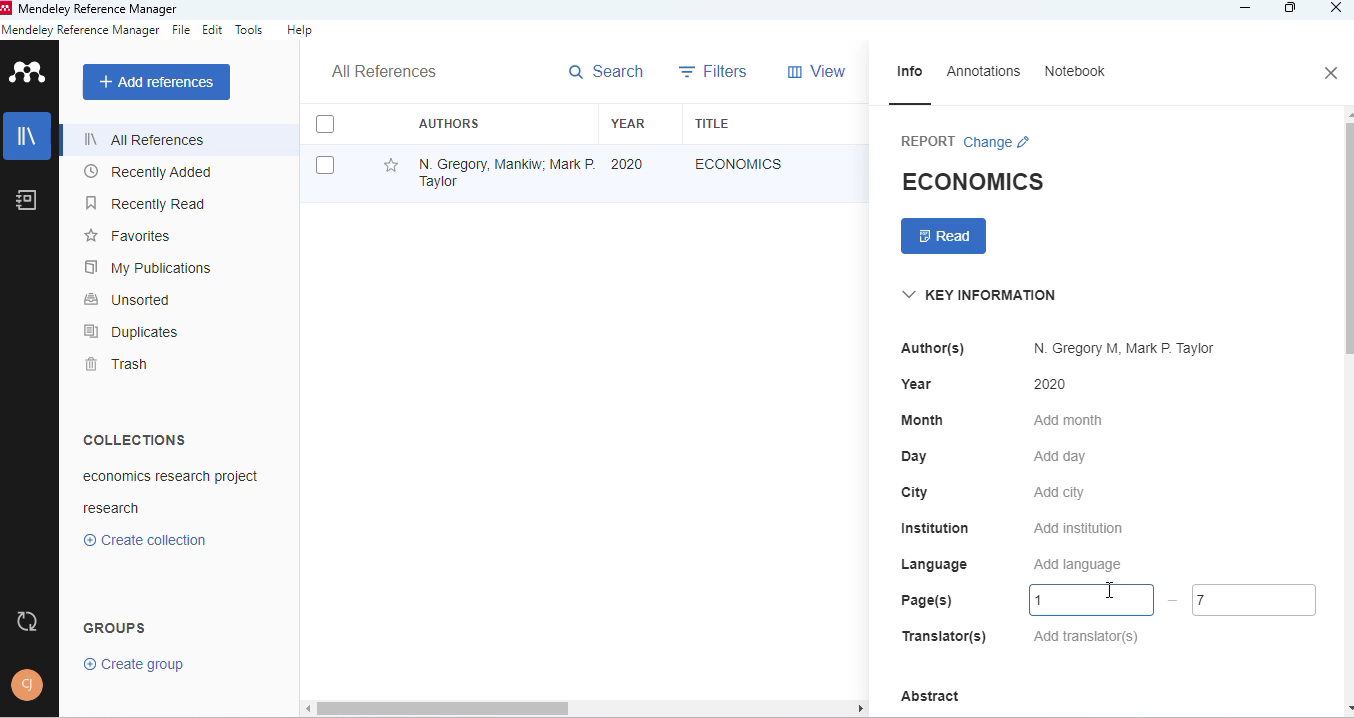 The image size is (1354, 718). Describe the element at coordinates (135, 664) in the screenshot. I see `create group` at that location.